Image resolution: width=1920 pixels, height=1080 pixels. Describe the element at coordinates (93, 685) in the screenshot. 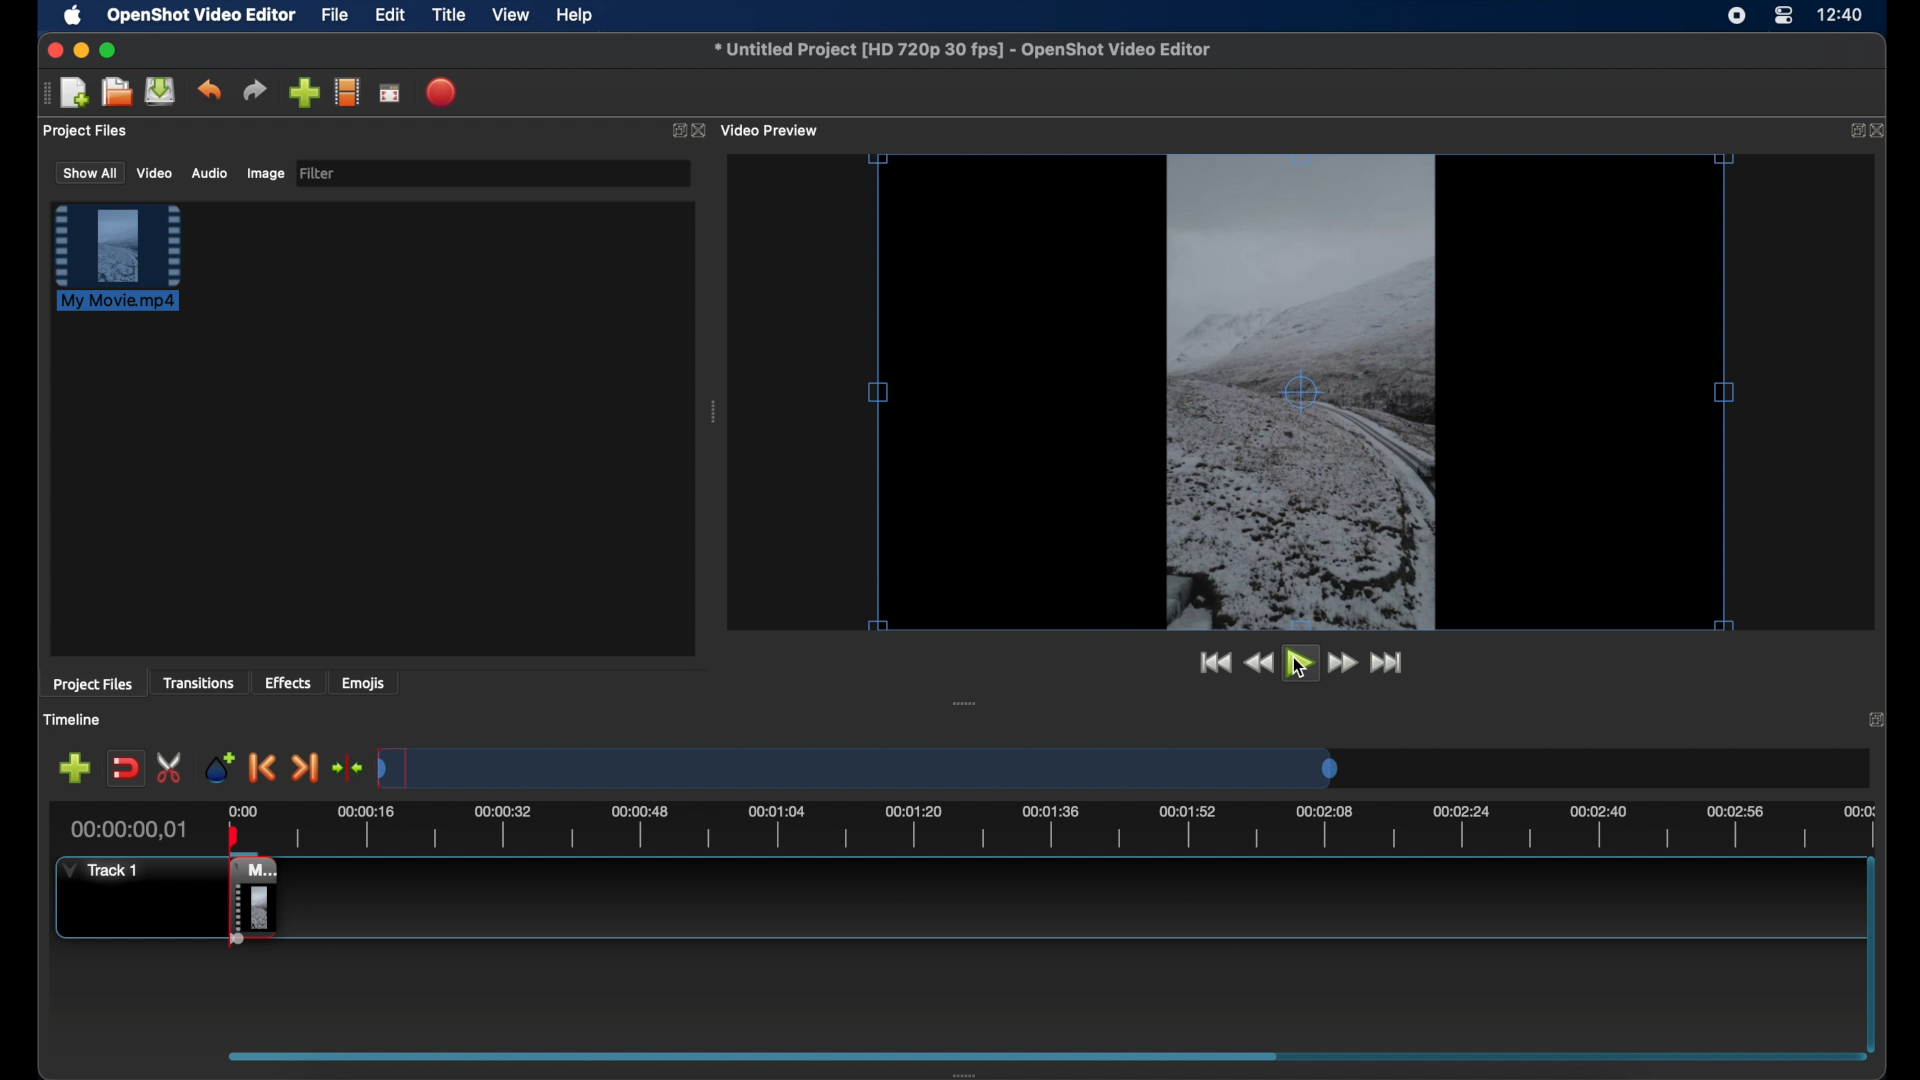

I see `project files` at that location.